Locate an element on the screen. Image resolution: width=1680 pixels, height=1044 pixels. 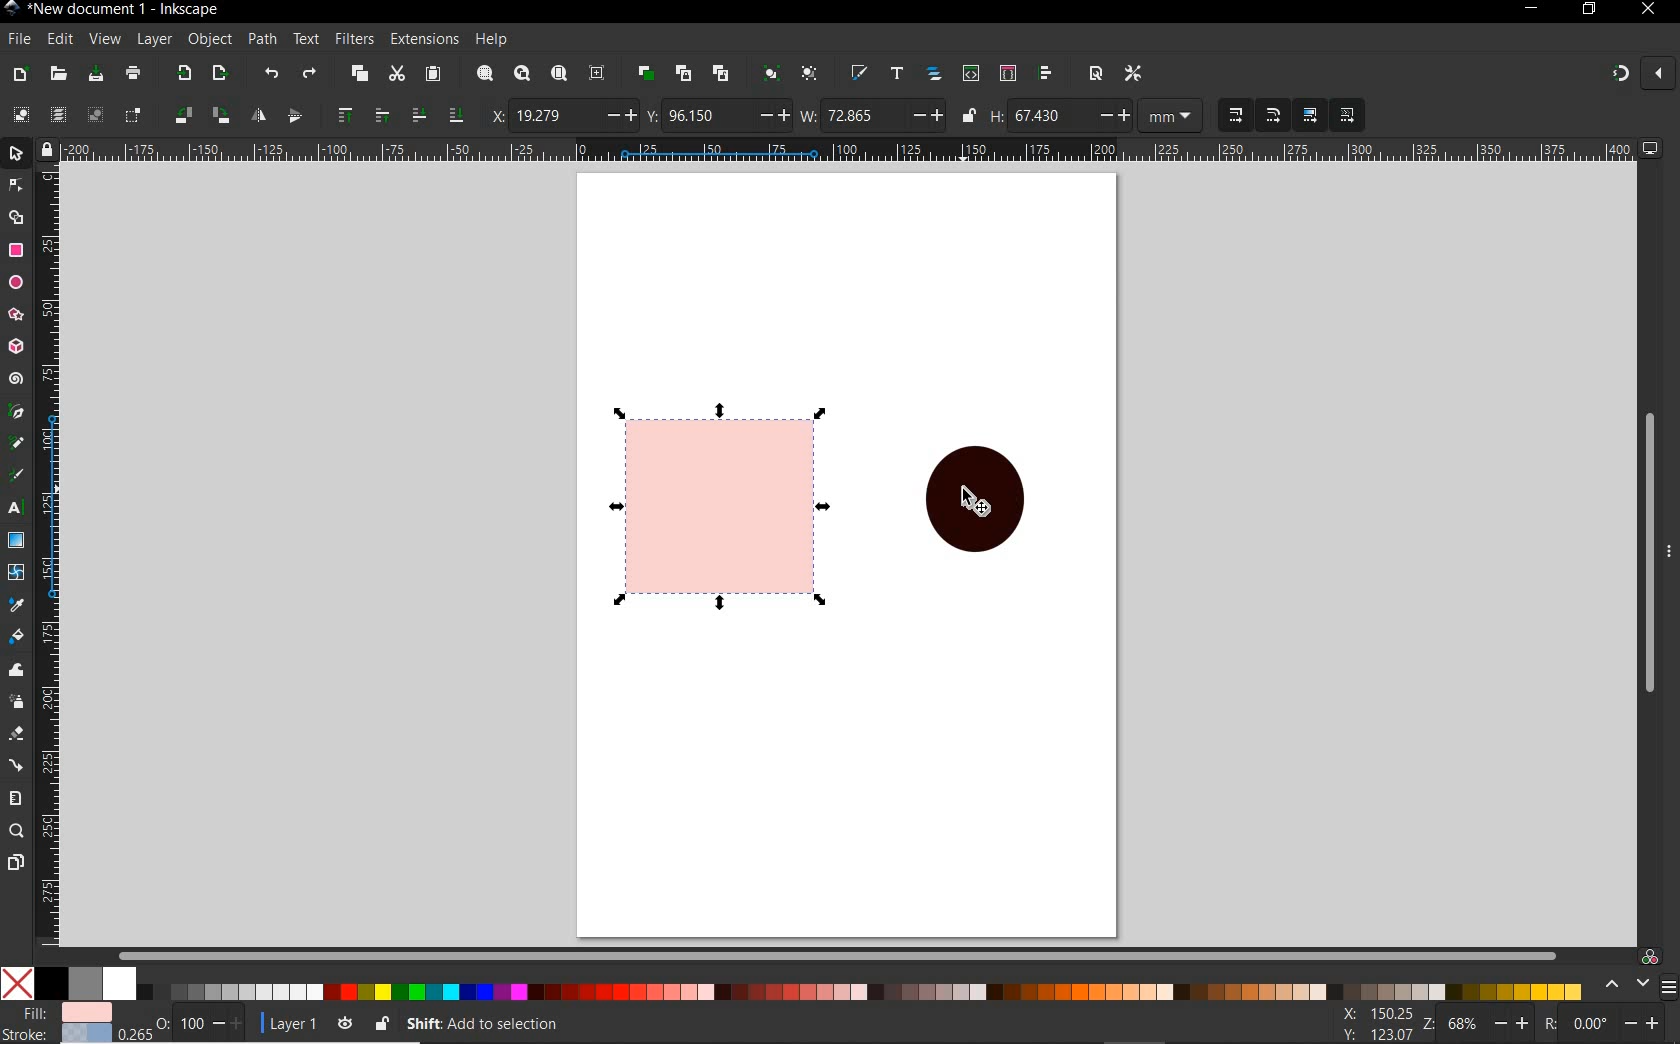
lower to bottom is located at coordinates (455, 113).